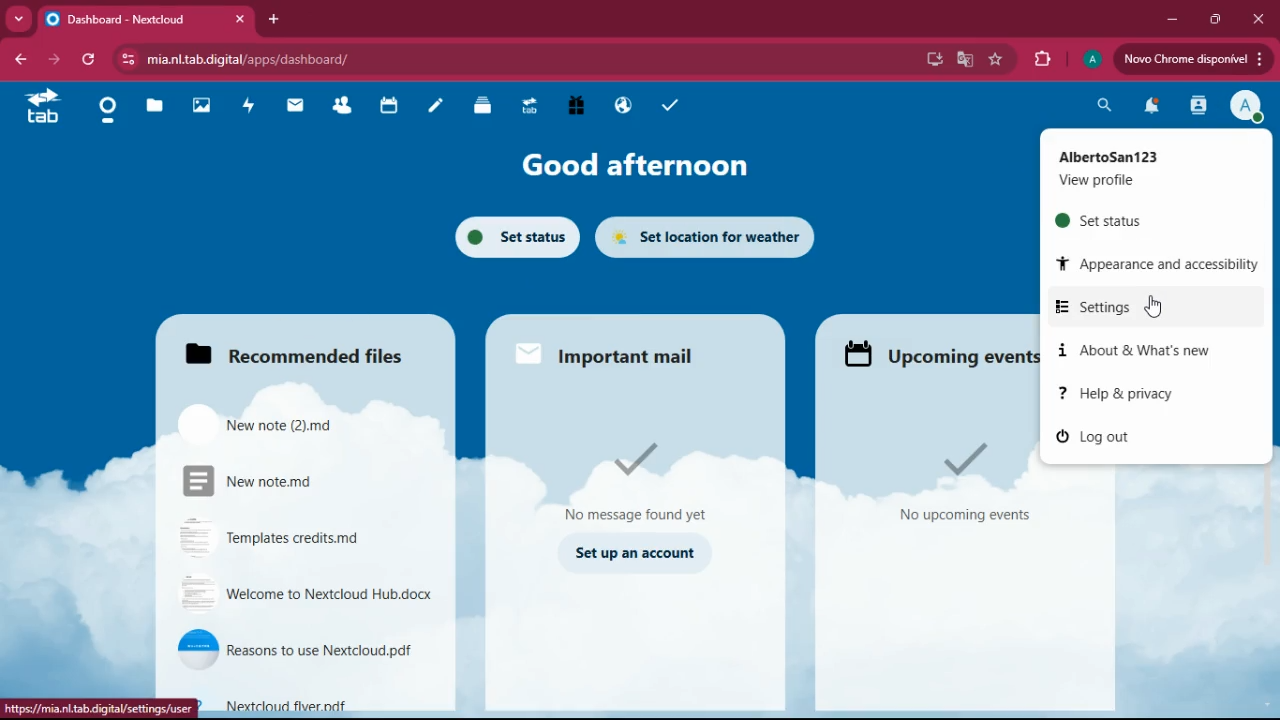 The image size is (1280, 720). What do you see at coordinates (278, 481) in the screenshot?
I see `file` at bounding box center [278, 481].